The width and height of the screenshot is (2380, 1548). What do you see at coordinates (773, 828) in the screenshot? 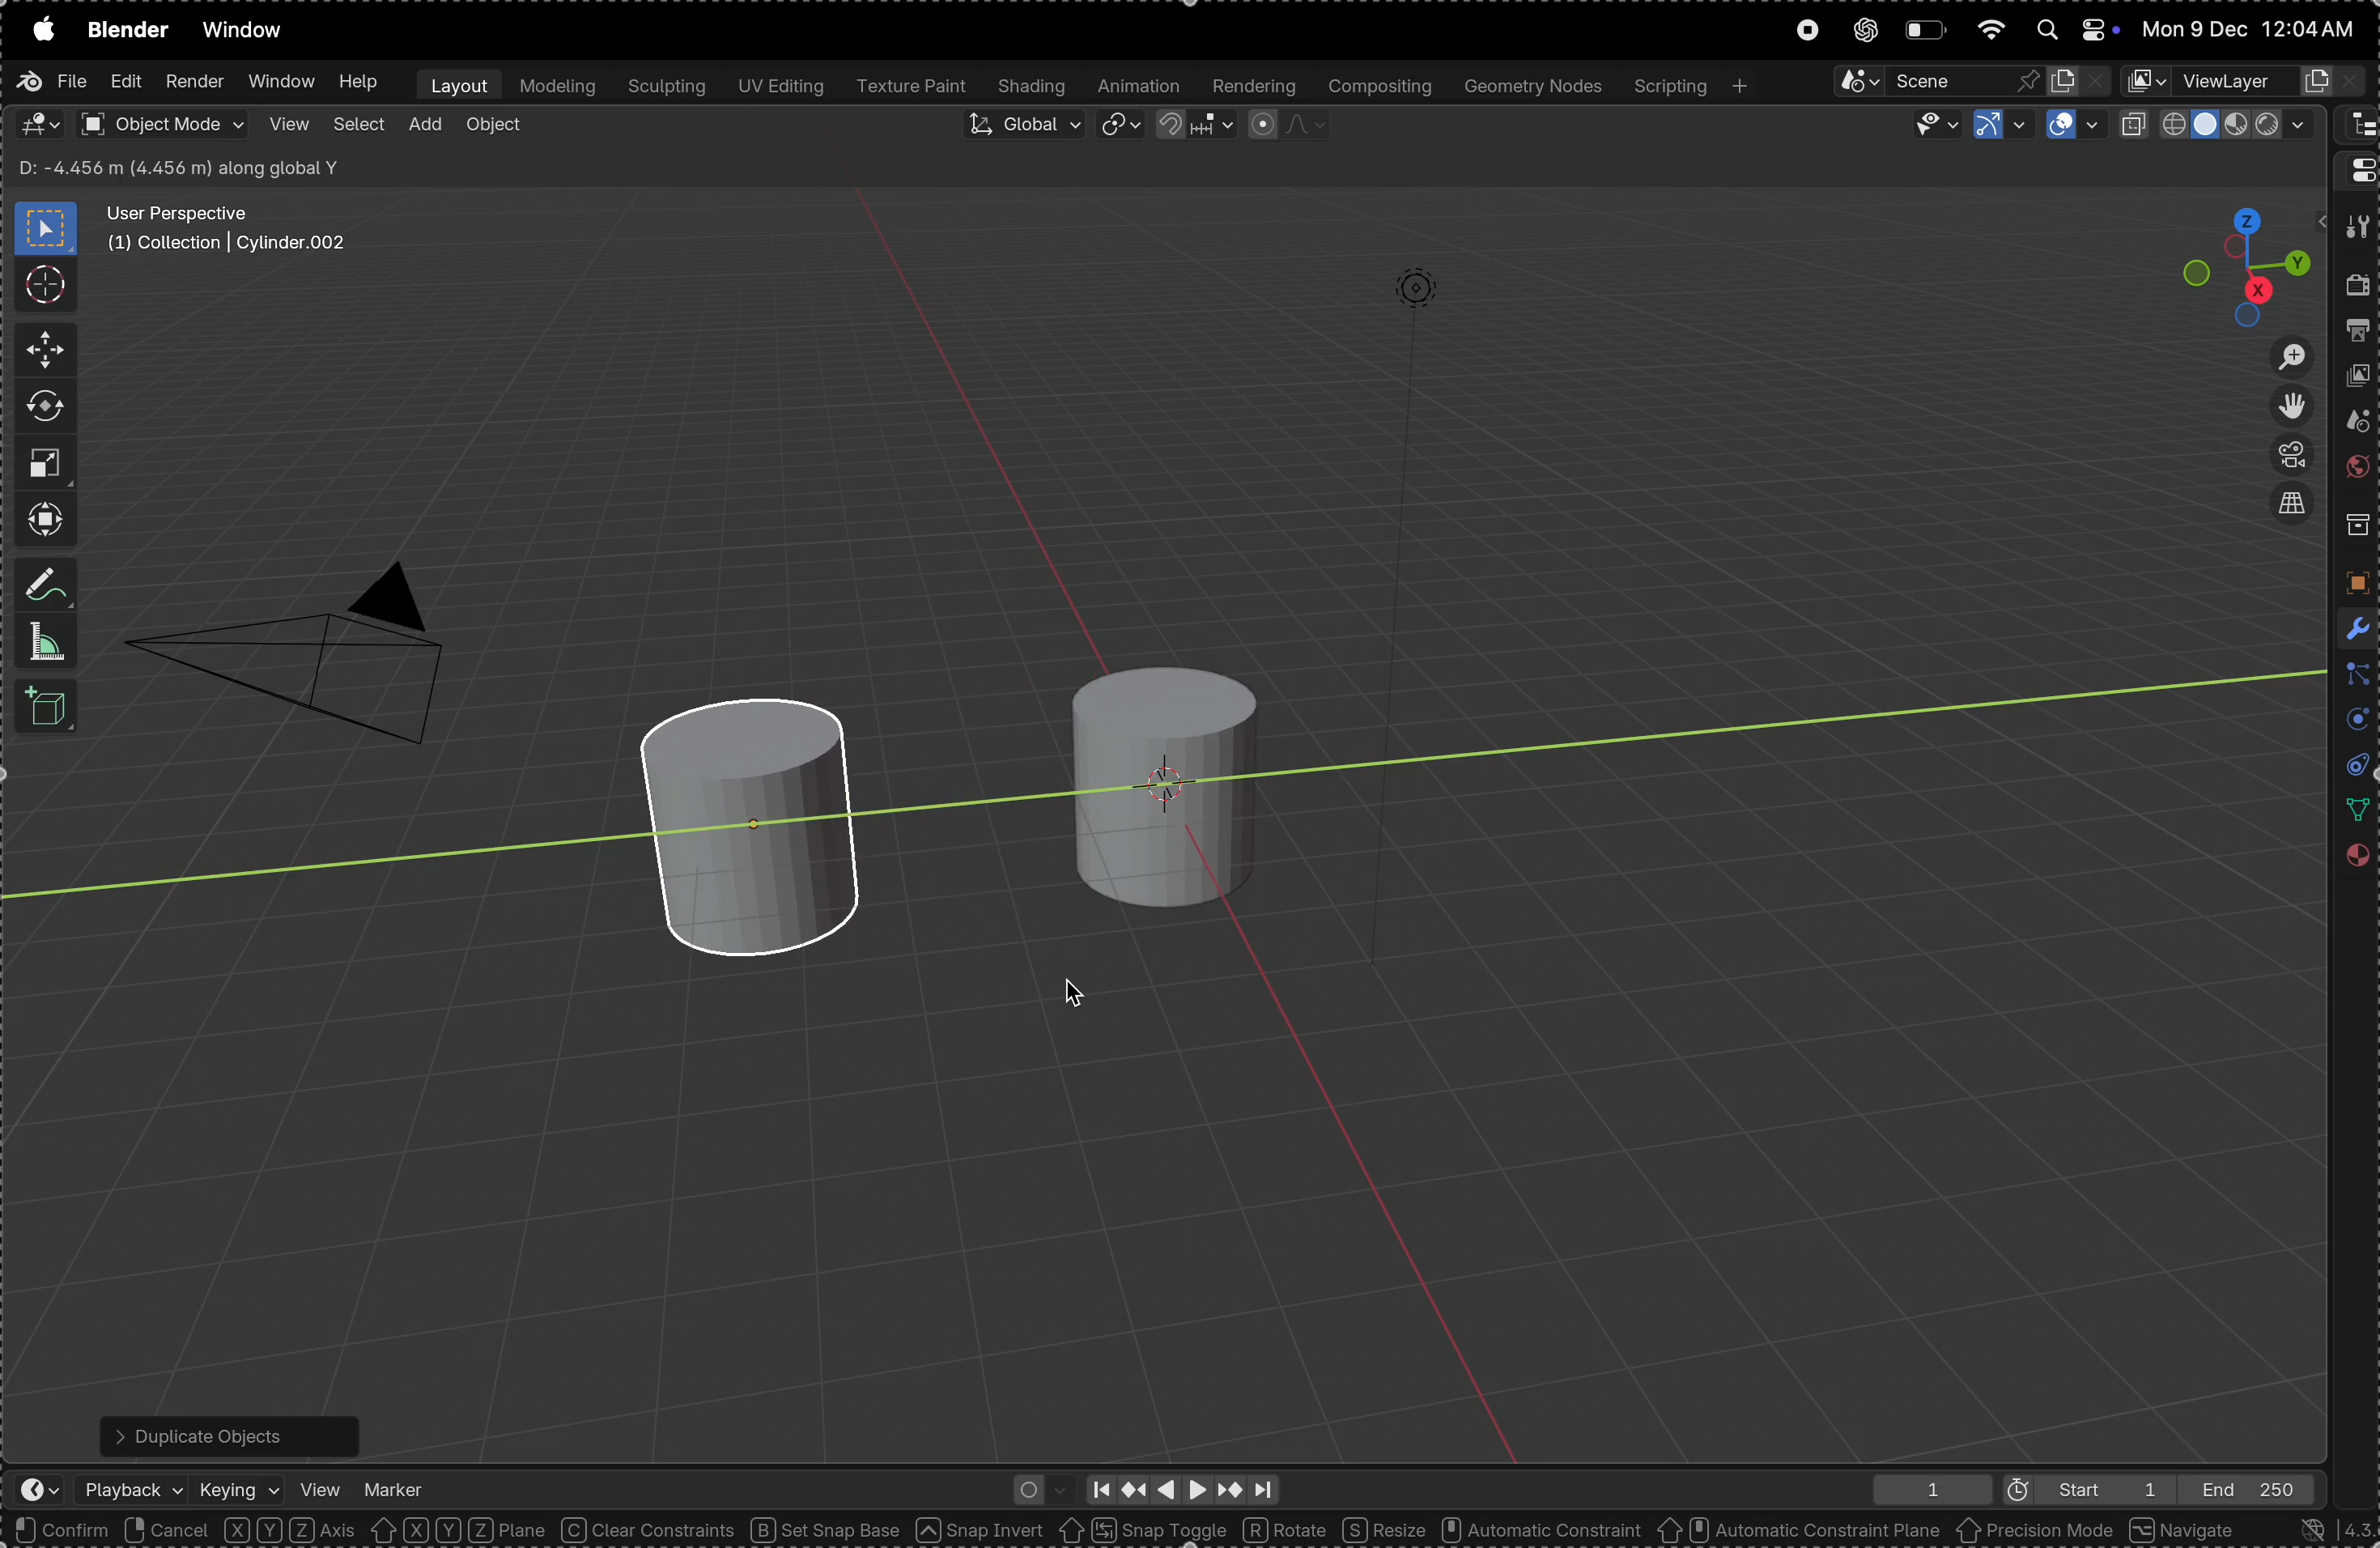
I see `cylinder` at bounding box center [773, 828].